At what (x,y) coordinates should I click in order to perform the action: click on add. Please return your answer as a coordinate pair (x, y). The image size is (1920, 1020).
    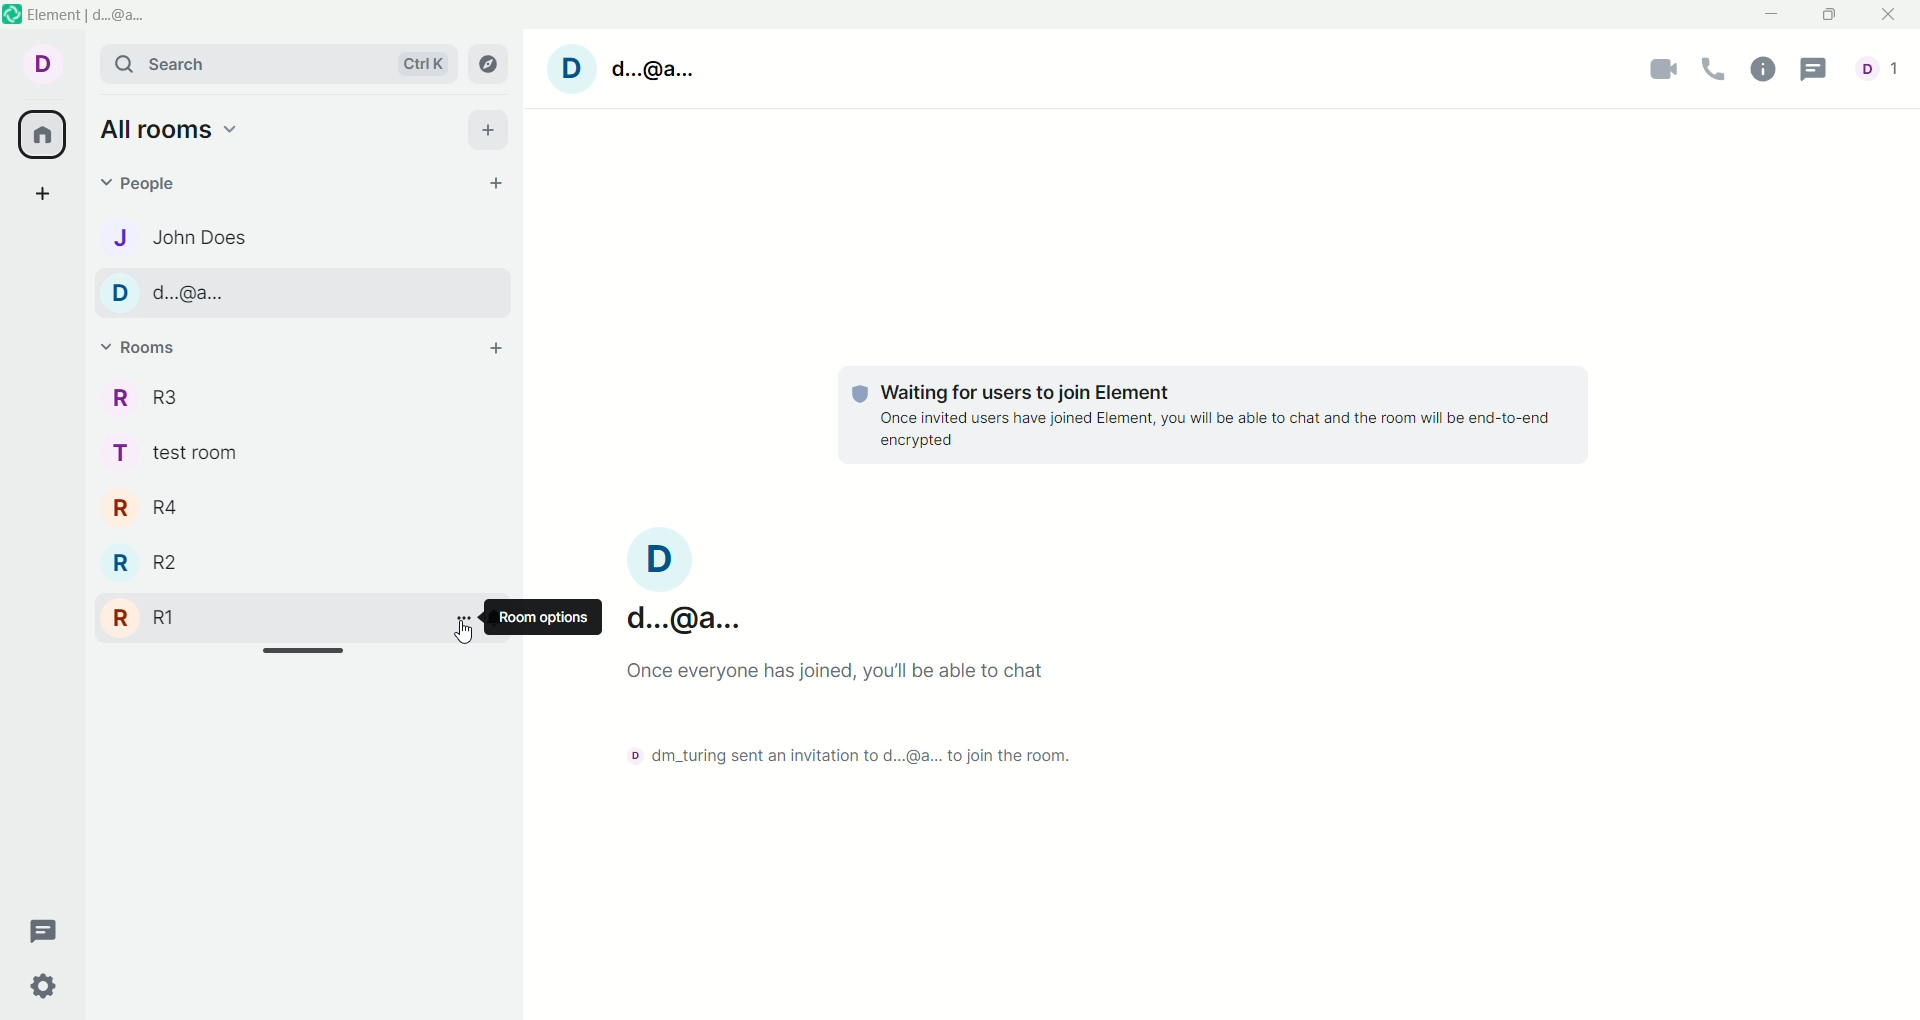
    Looking at the image, I should click on (491, 348).